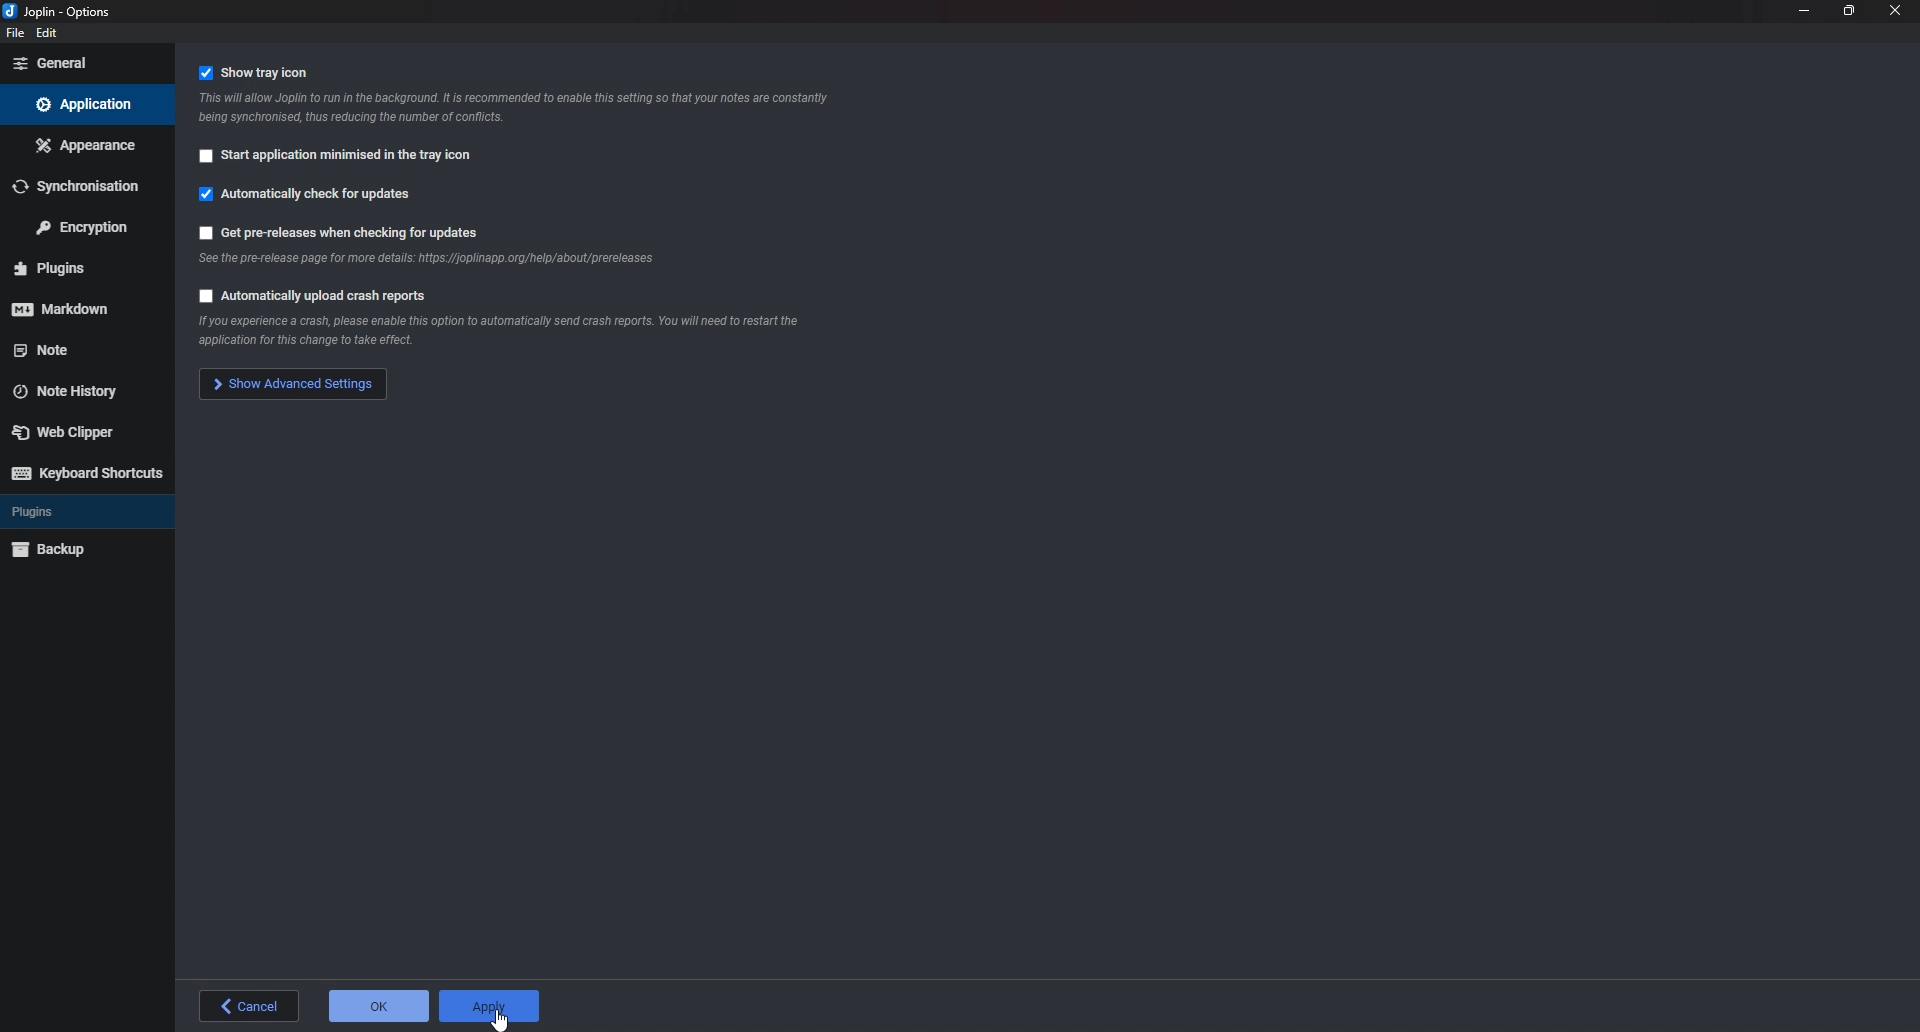 The width and height of the screenshot is (1920, 1032). Describe the element at coordinates (74, 350) in the screenshot. I see `note` at that location.